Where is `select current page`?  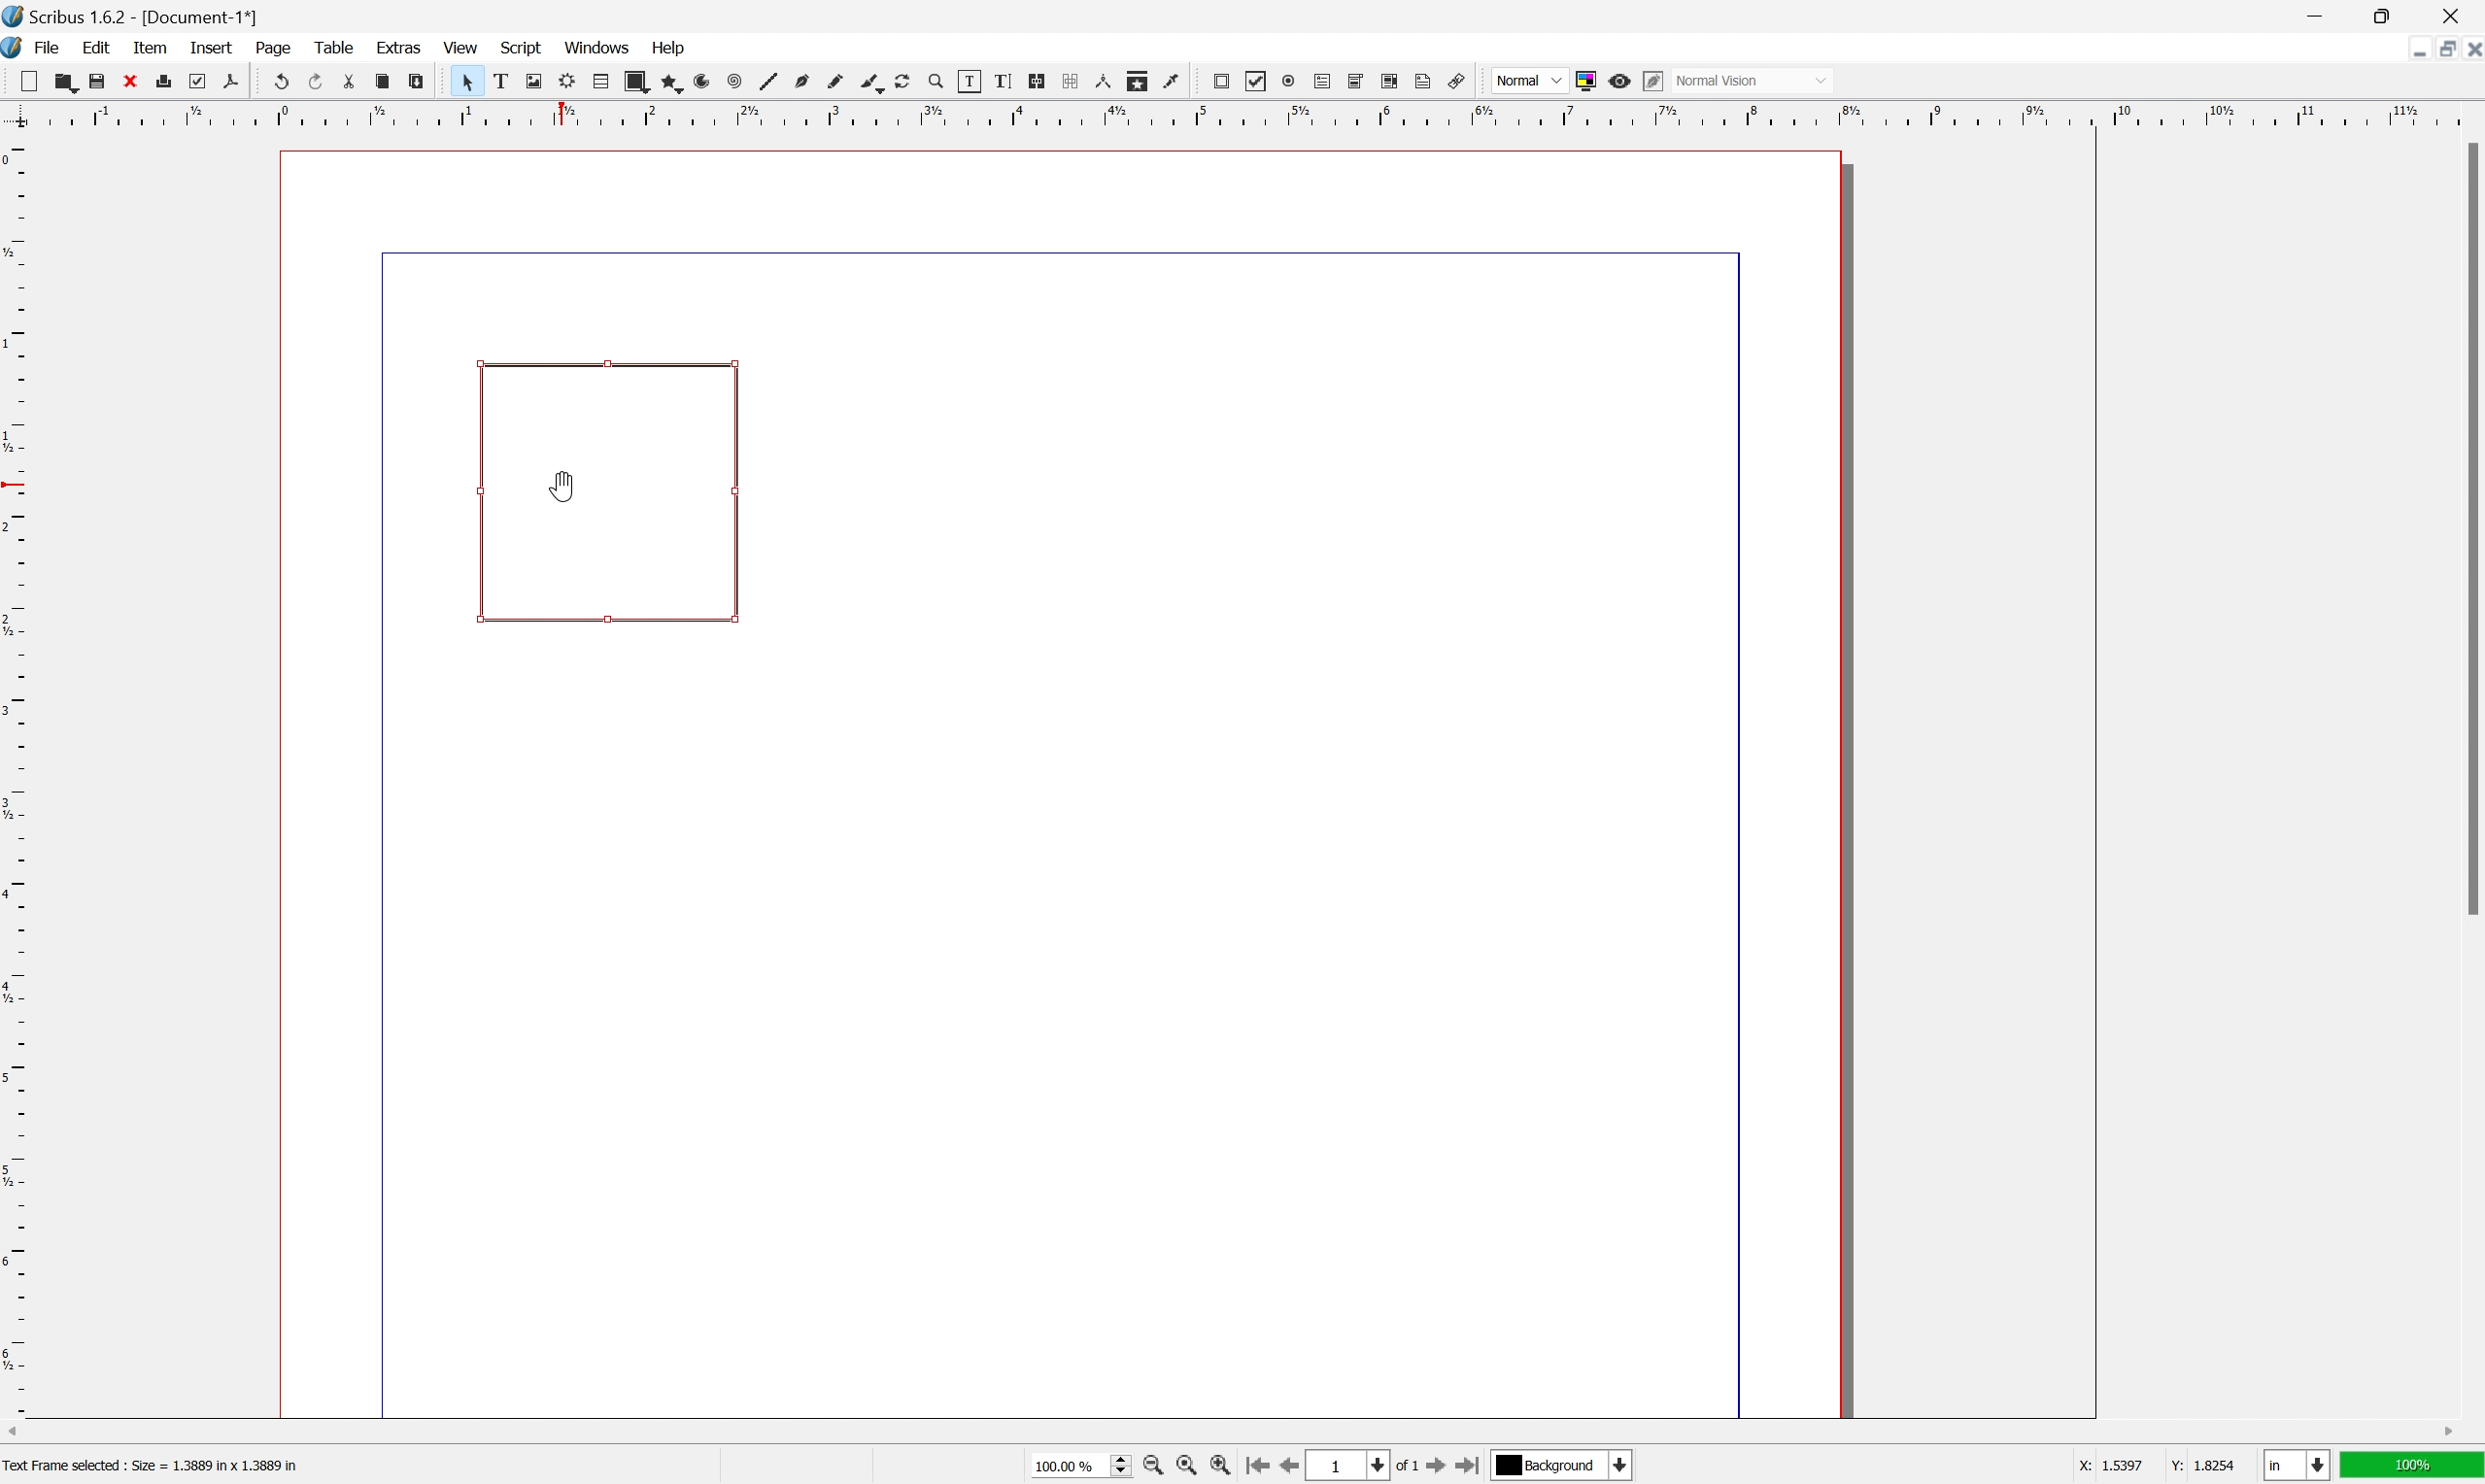 select current page is located at coordinates (1367, 1467).